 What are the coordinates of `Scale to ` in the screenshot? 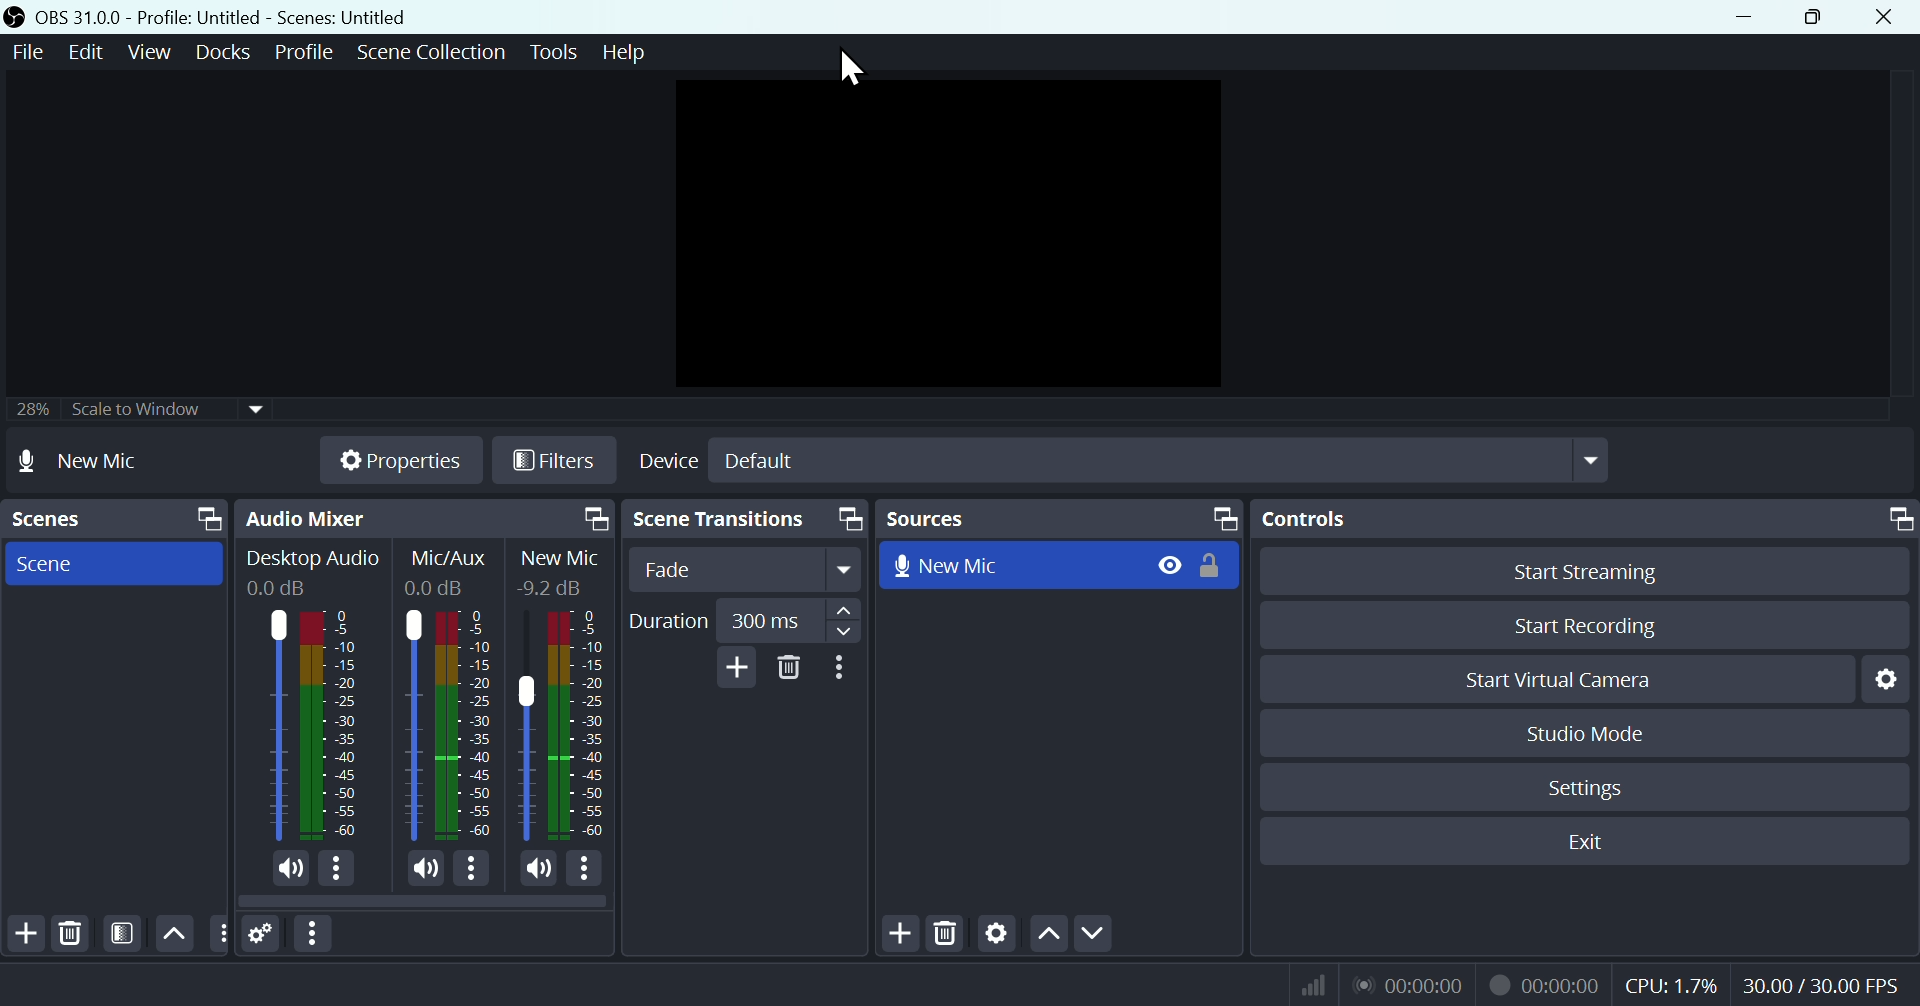 It's located at (131, 412).